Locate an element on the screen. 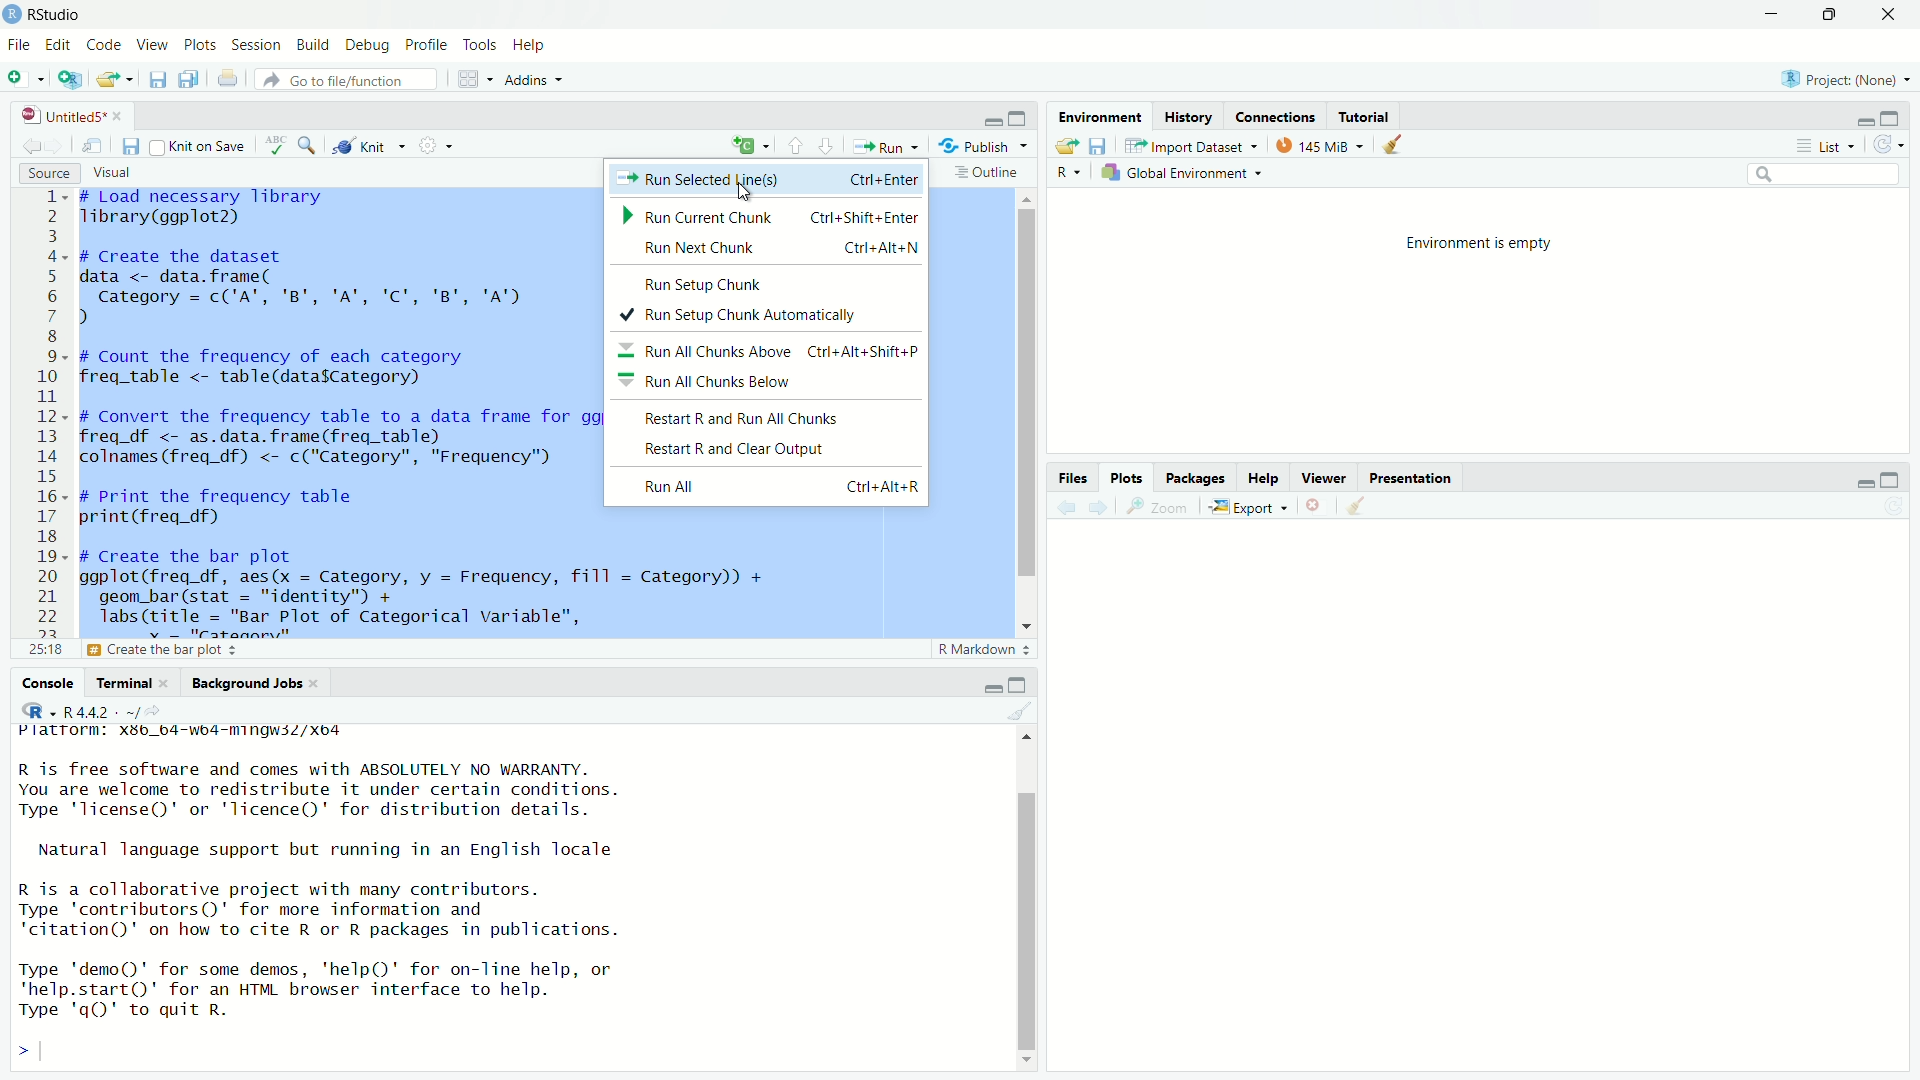 This screenshot has height=1080, width=1920. open file is located at coordinates (115, 79).